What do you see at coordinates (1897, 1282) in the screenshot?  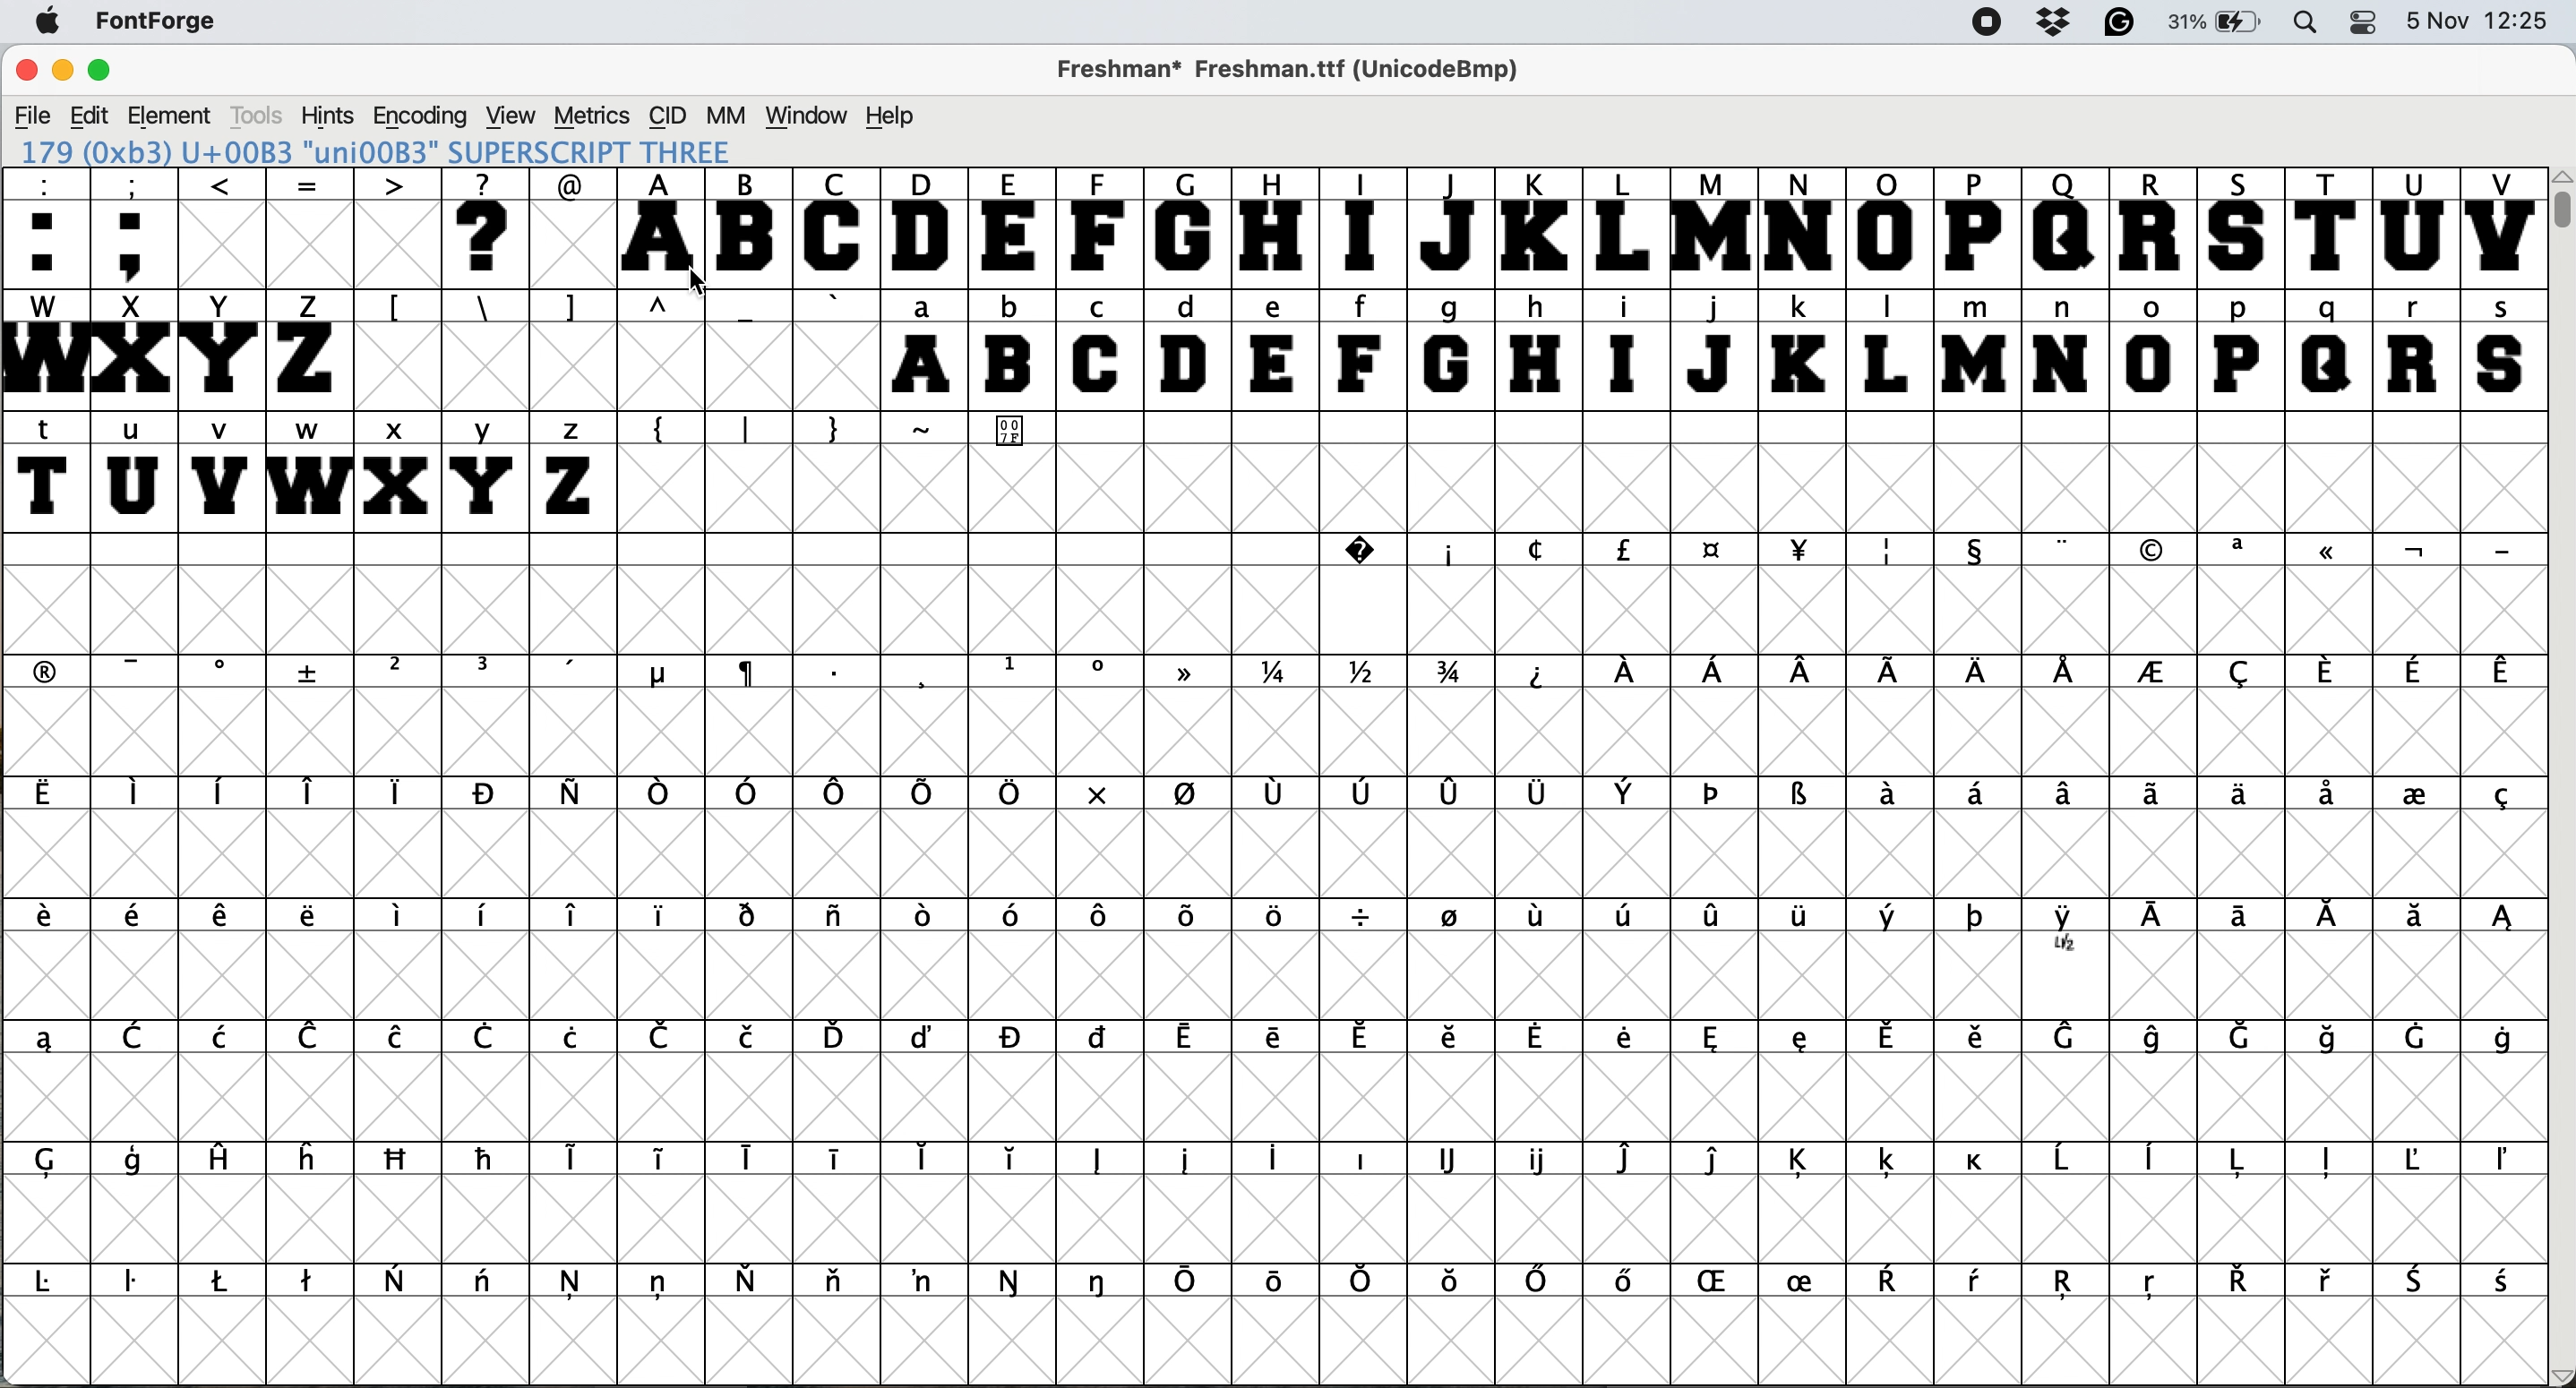 I see `symbol` at bounding box center [1897, 1282].